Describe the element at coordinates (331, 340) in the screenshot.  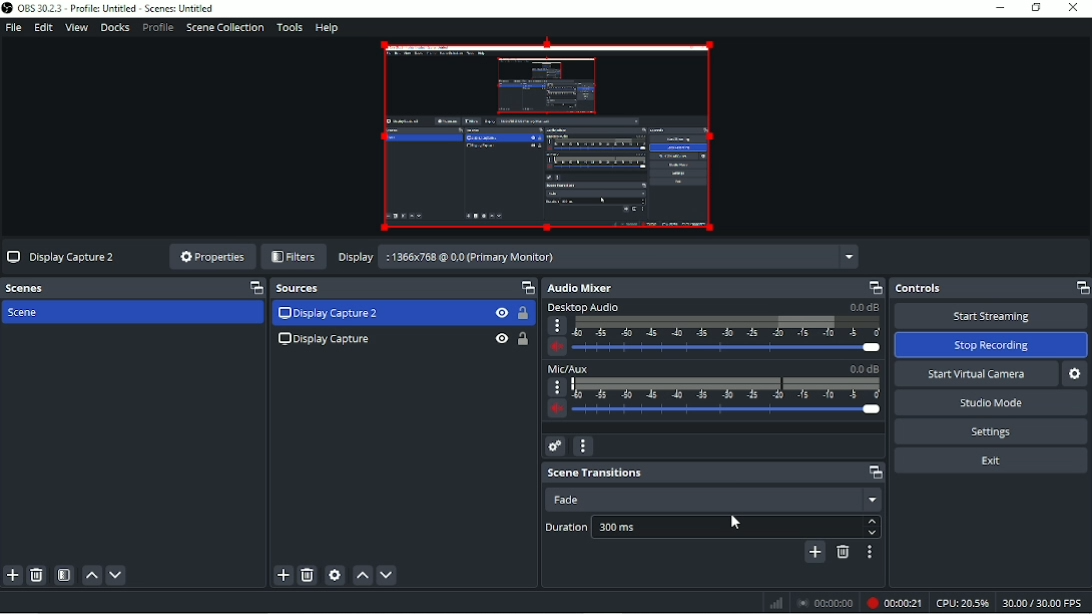
I see `Ooisplay Capture` at that location.